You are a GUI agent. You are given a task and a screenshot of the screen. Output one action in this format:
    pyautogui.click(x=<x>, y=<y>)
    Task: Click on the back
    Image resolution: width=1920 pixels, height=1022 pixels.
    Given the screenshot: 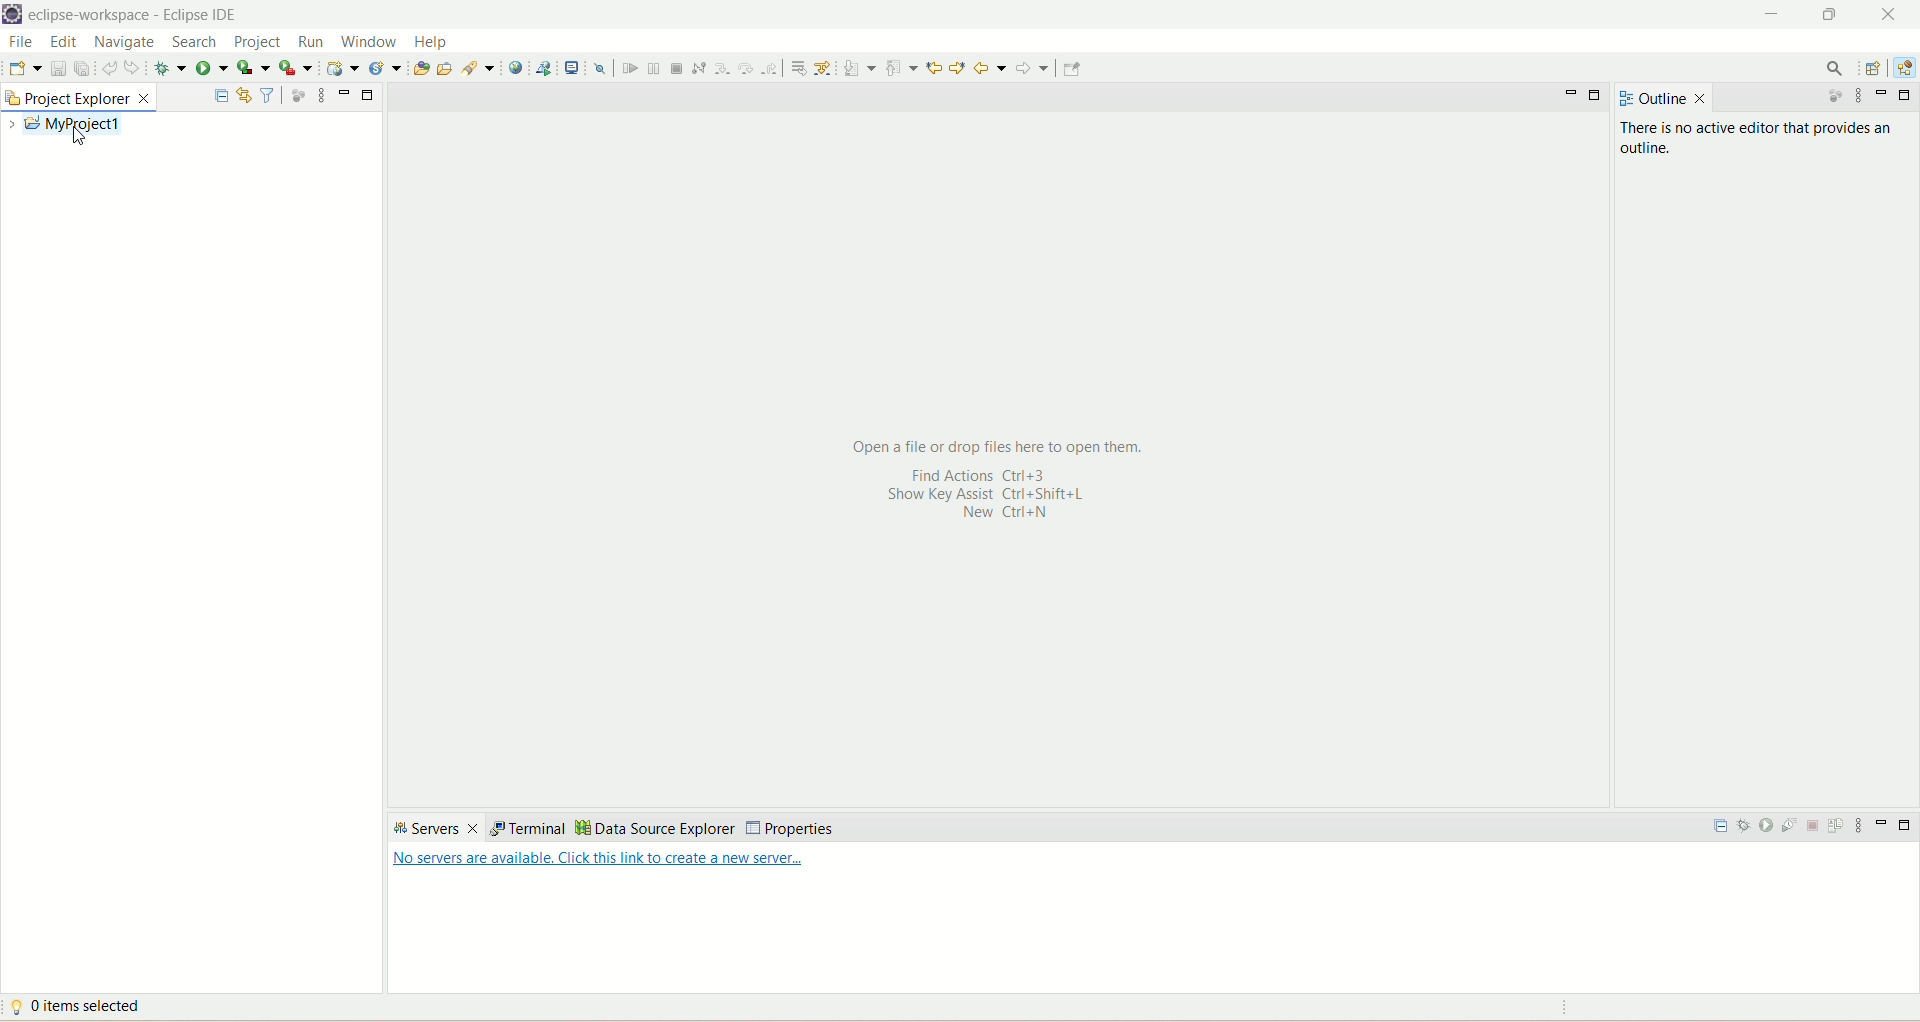 What is the action you would take?
    pyautogui.click(x=990, y=69)
    